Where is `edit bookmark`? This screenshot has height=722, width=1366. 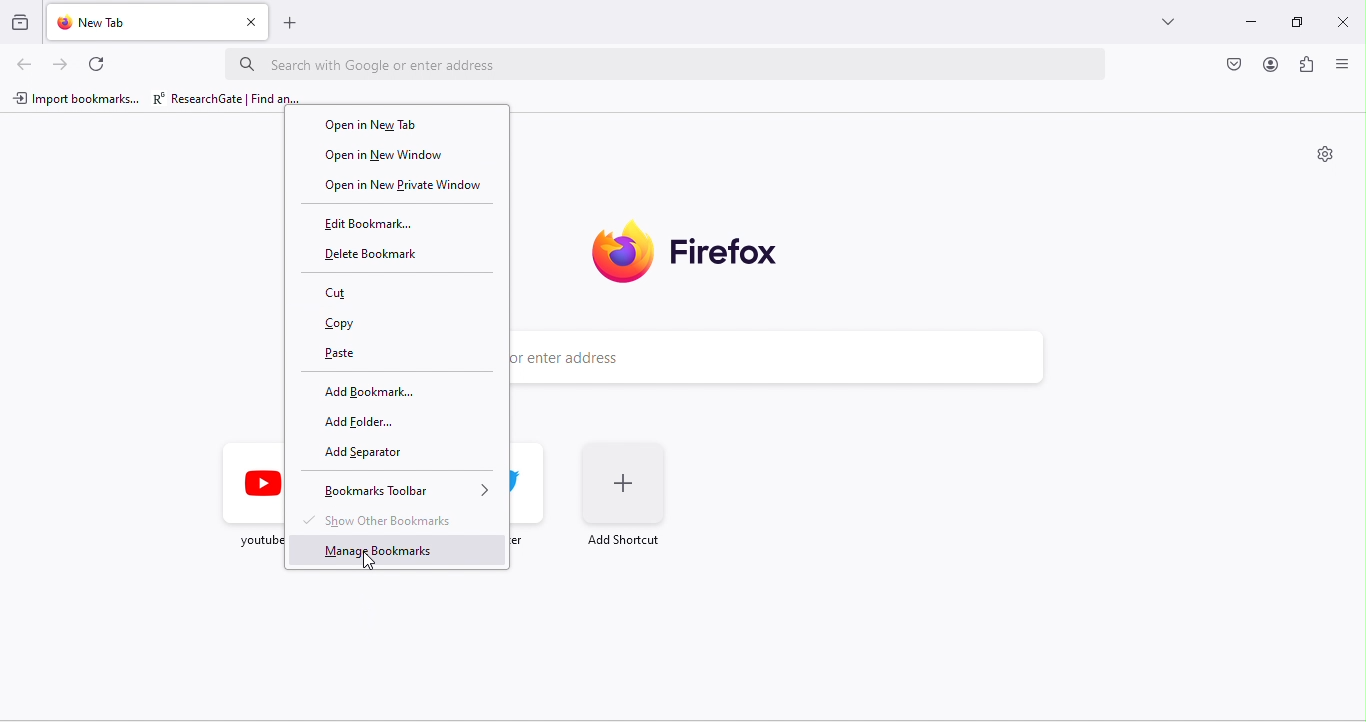 edit bookmark is located at coordinates (380, 221).